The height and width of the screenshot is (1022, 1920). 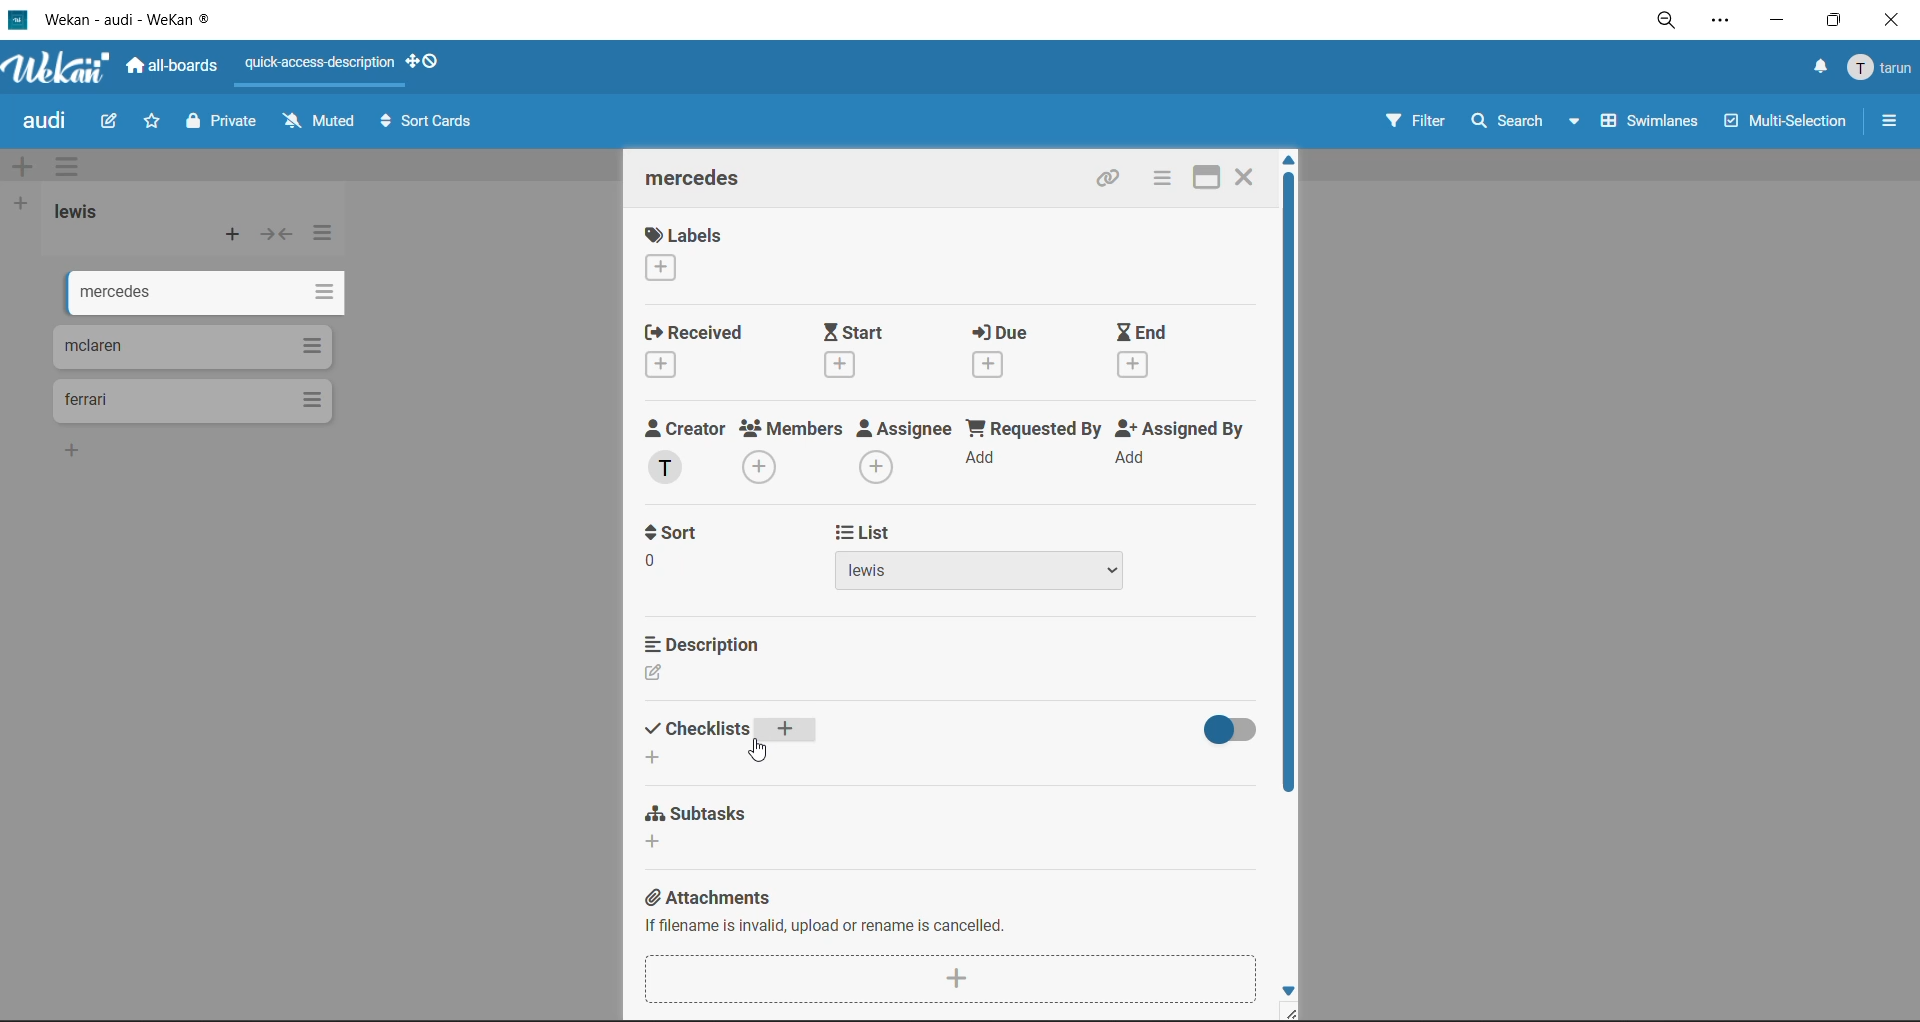 I want to click on cards, so click(x=196, y=289).